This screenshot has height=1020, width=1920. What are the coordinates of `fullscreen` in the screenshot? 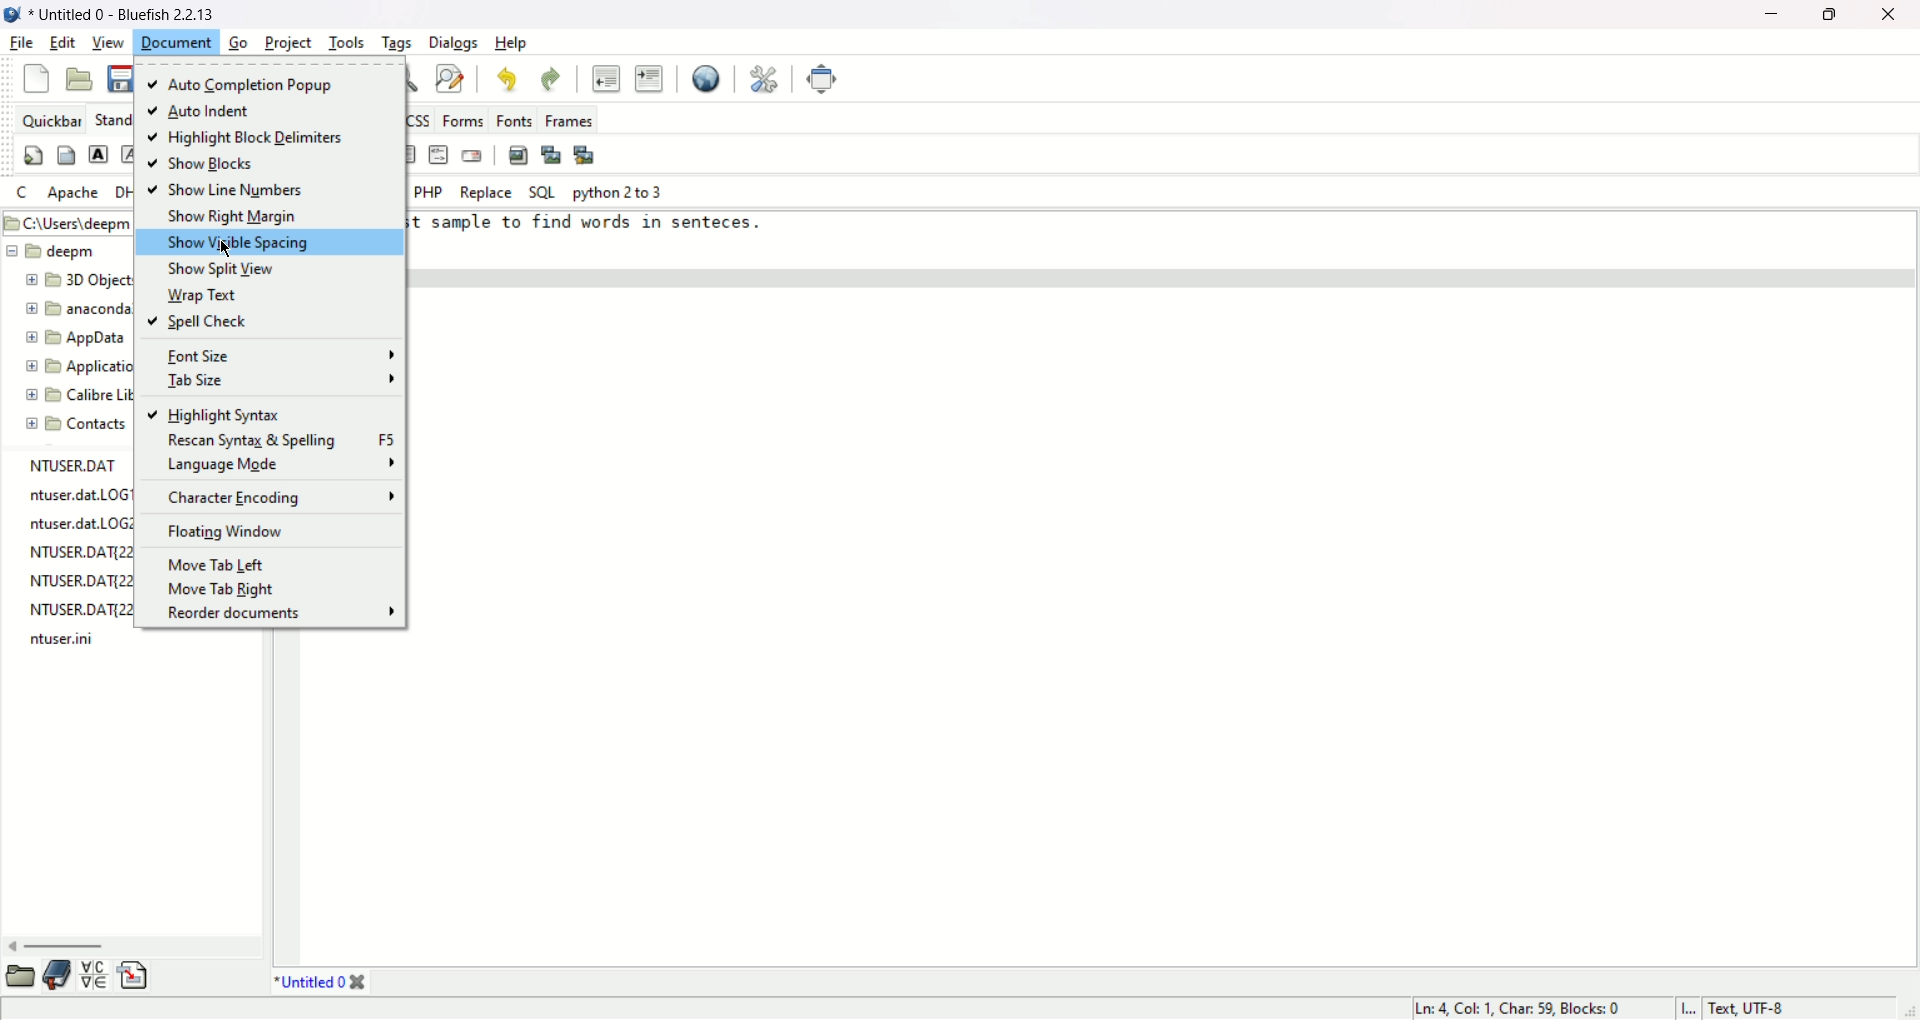 It's located at (823, 79).